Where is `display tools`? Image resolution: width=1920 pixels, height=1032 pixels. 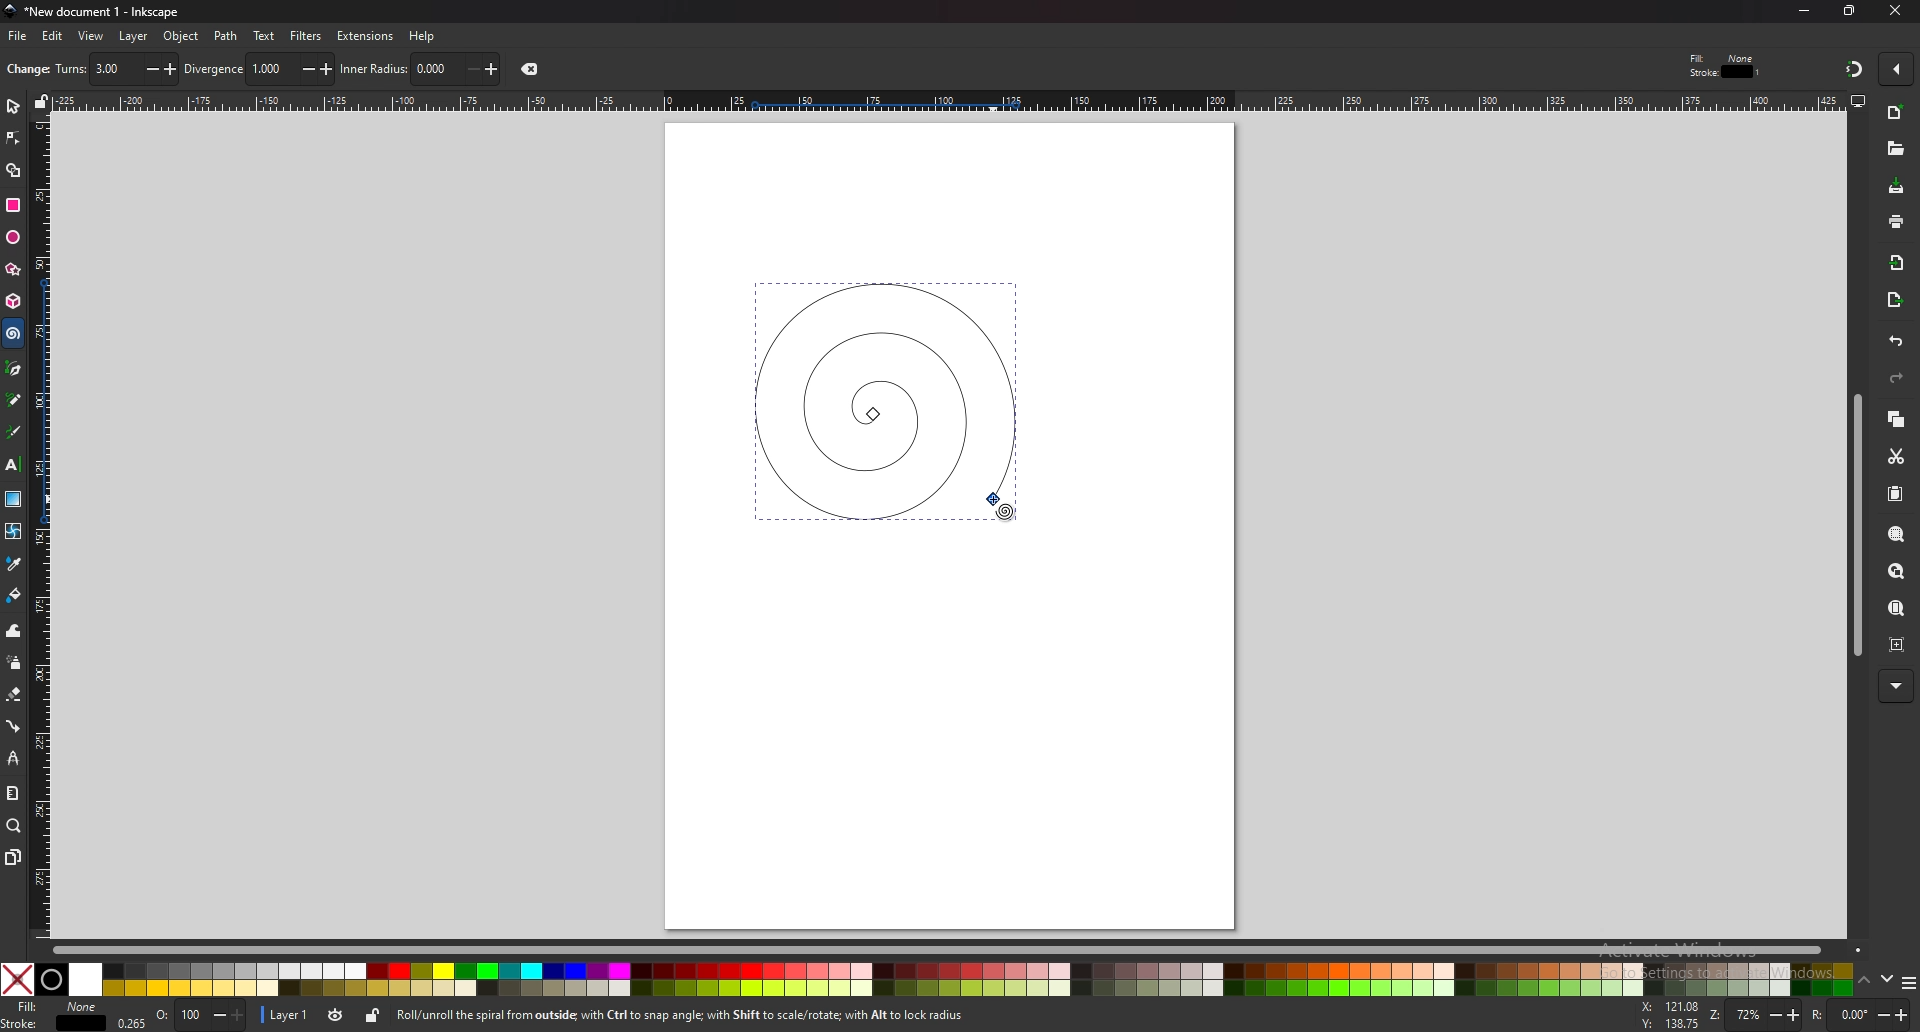 display tools is located at coordinates (1859, 101).